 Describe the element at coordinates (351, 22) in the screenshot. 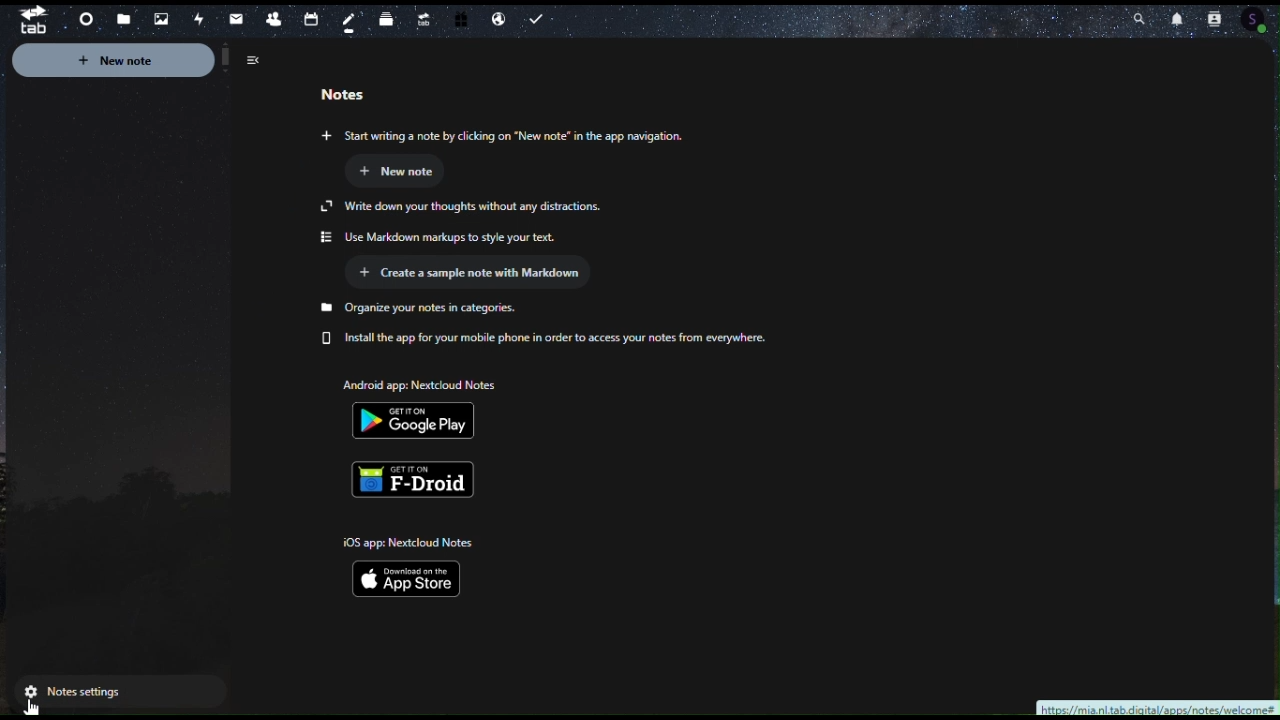

I see `notes` at that location.